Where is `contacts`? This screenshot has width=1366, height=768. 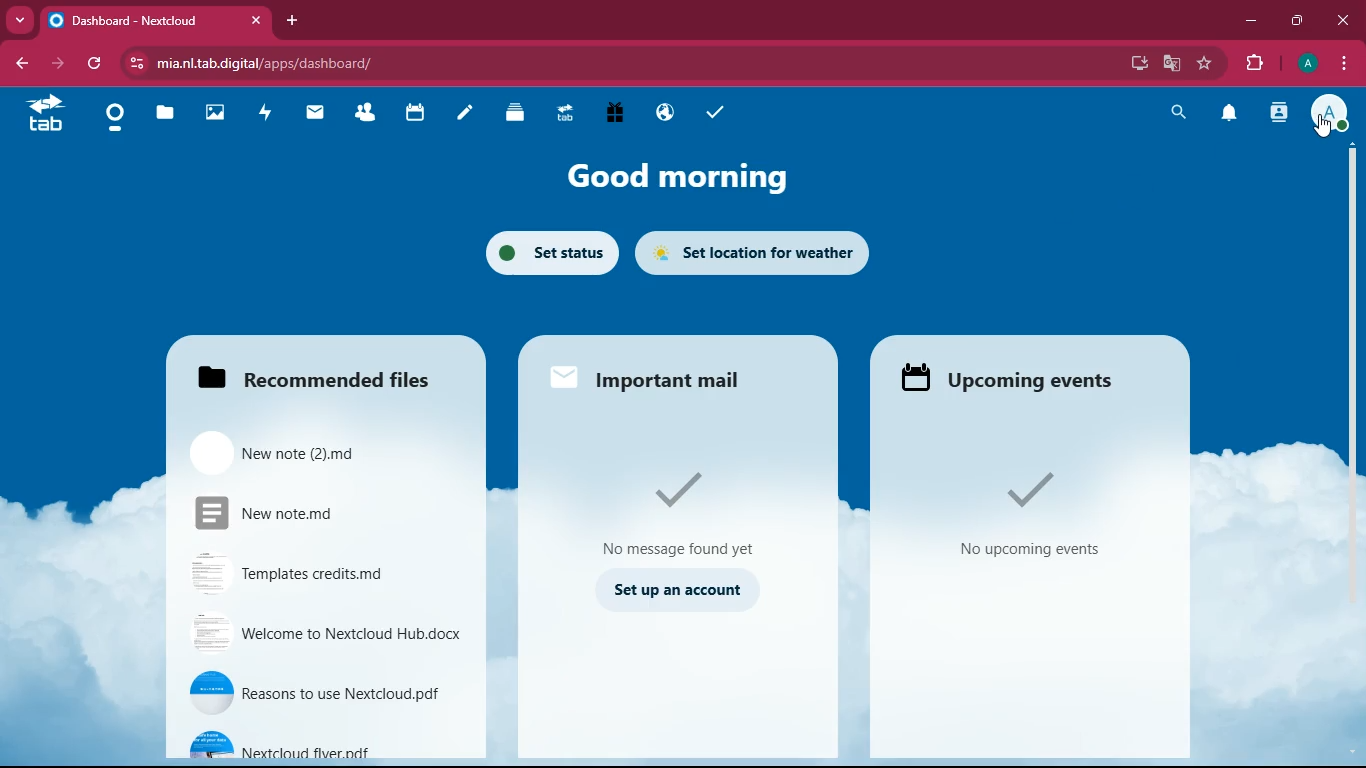 contacts is located at coordinates (1277, 115).